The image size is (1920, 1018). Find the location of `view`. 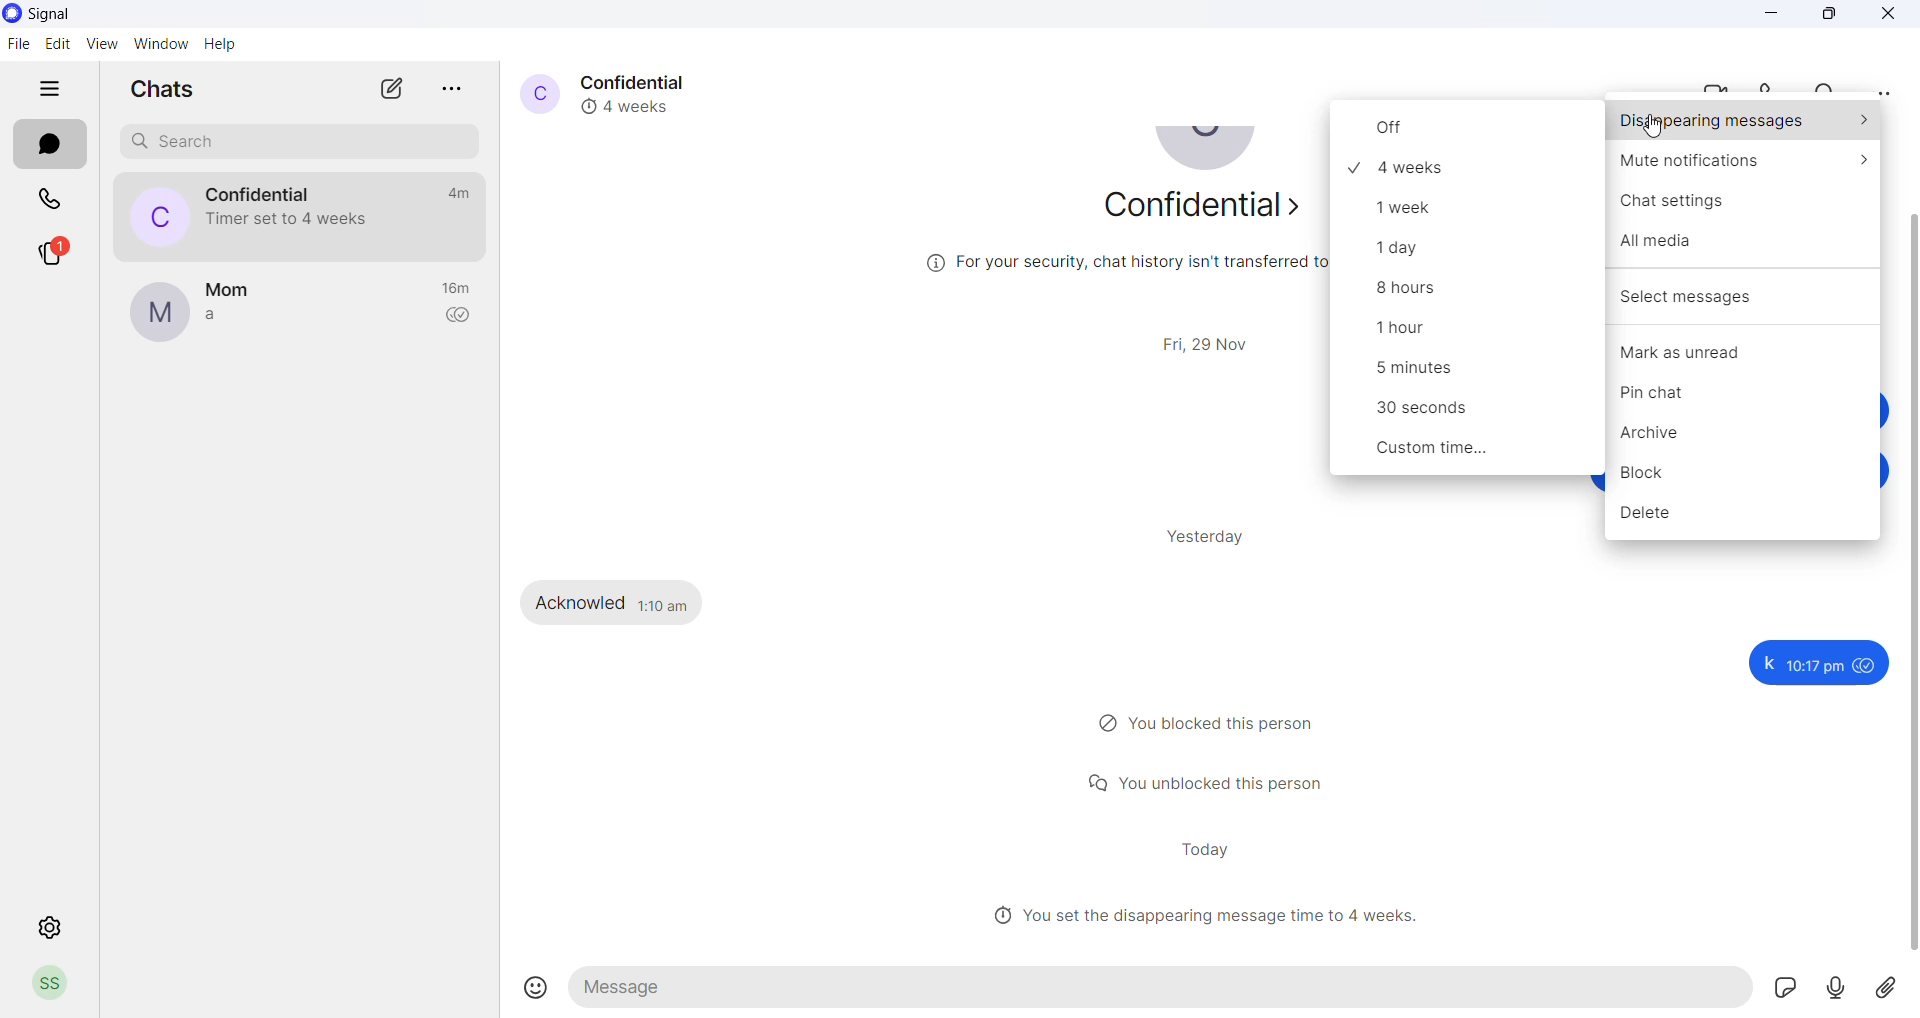

view is located at coordinates (101, 45).